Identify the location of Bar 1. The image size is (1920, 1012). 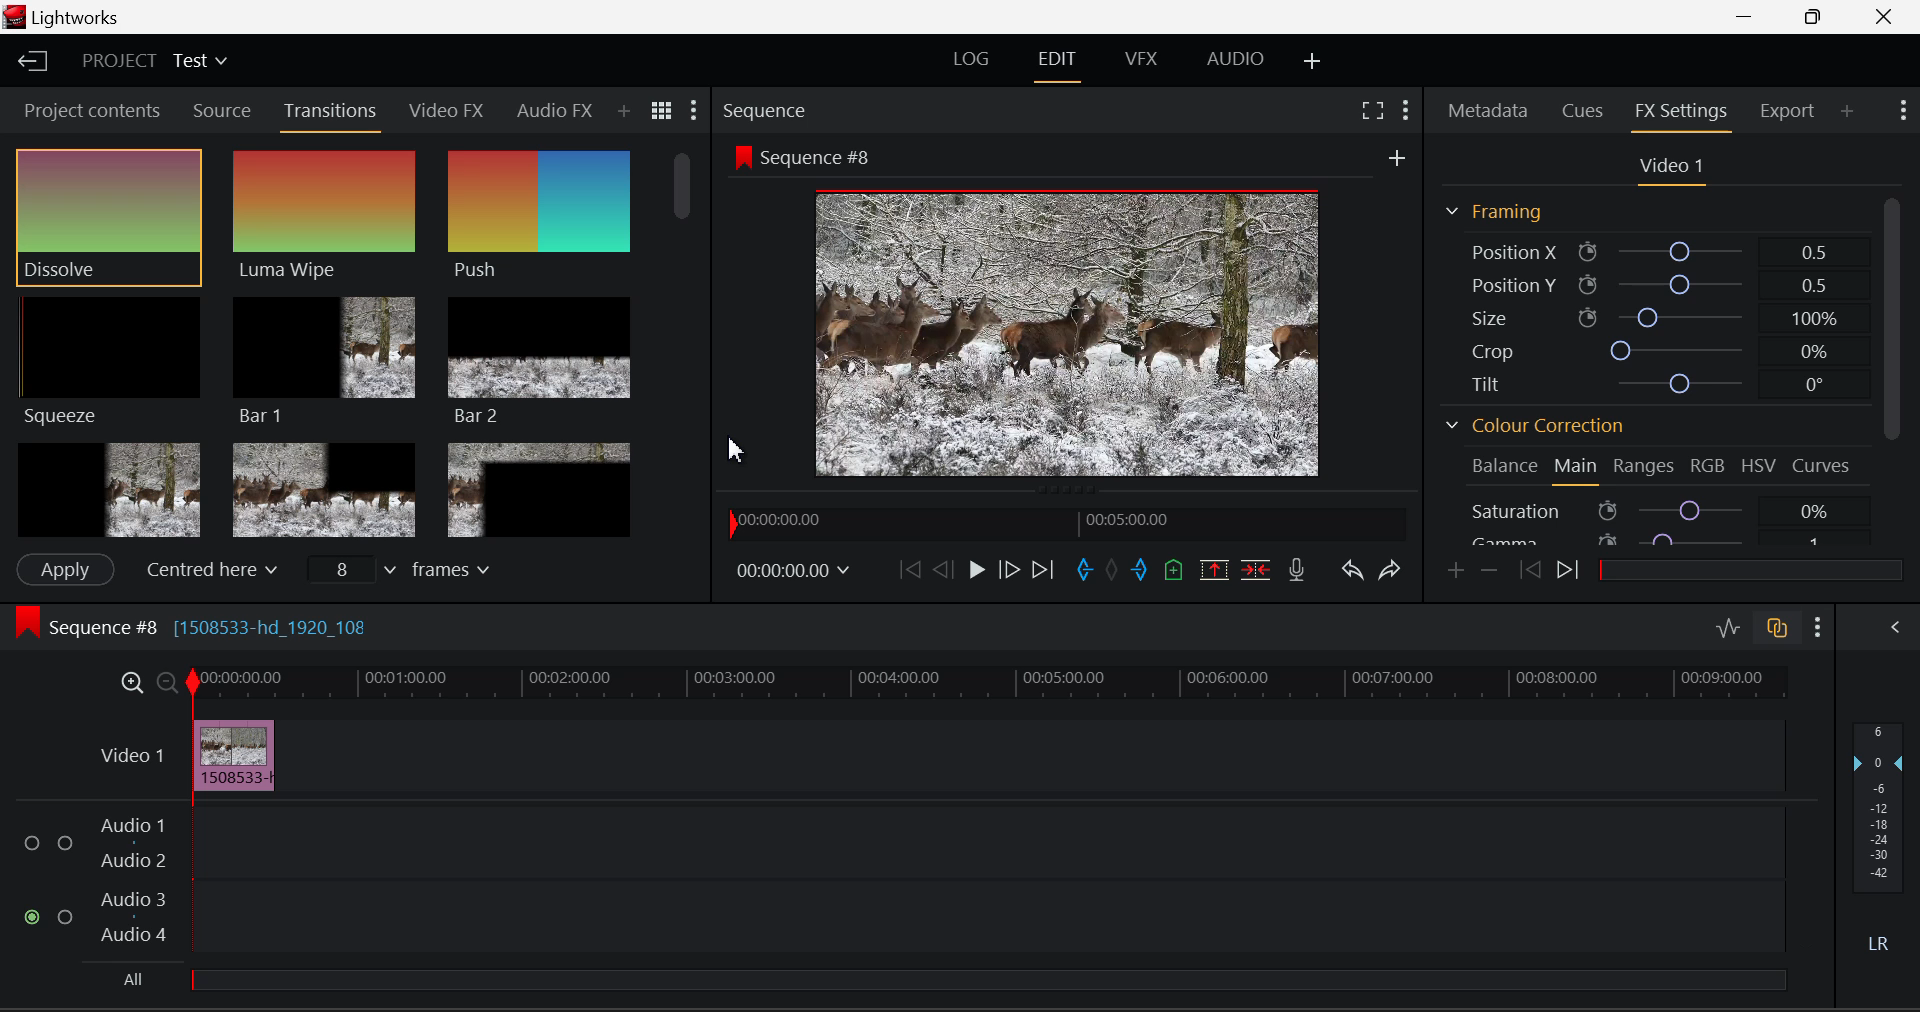
(324, 357).